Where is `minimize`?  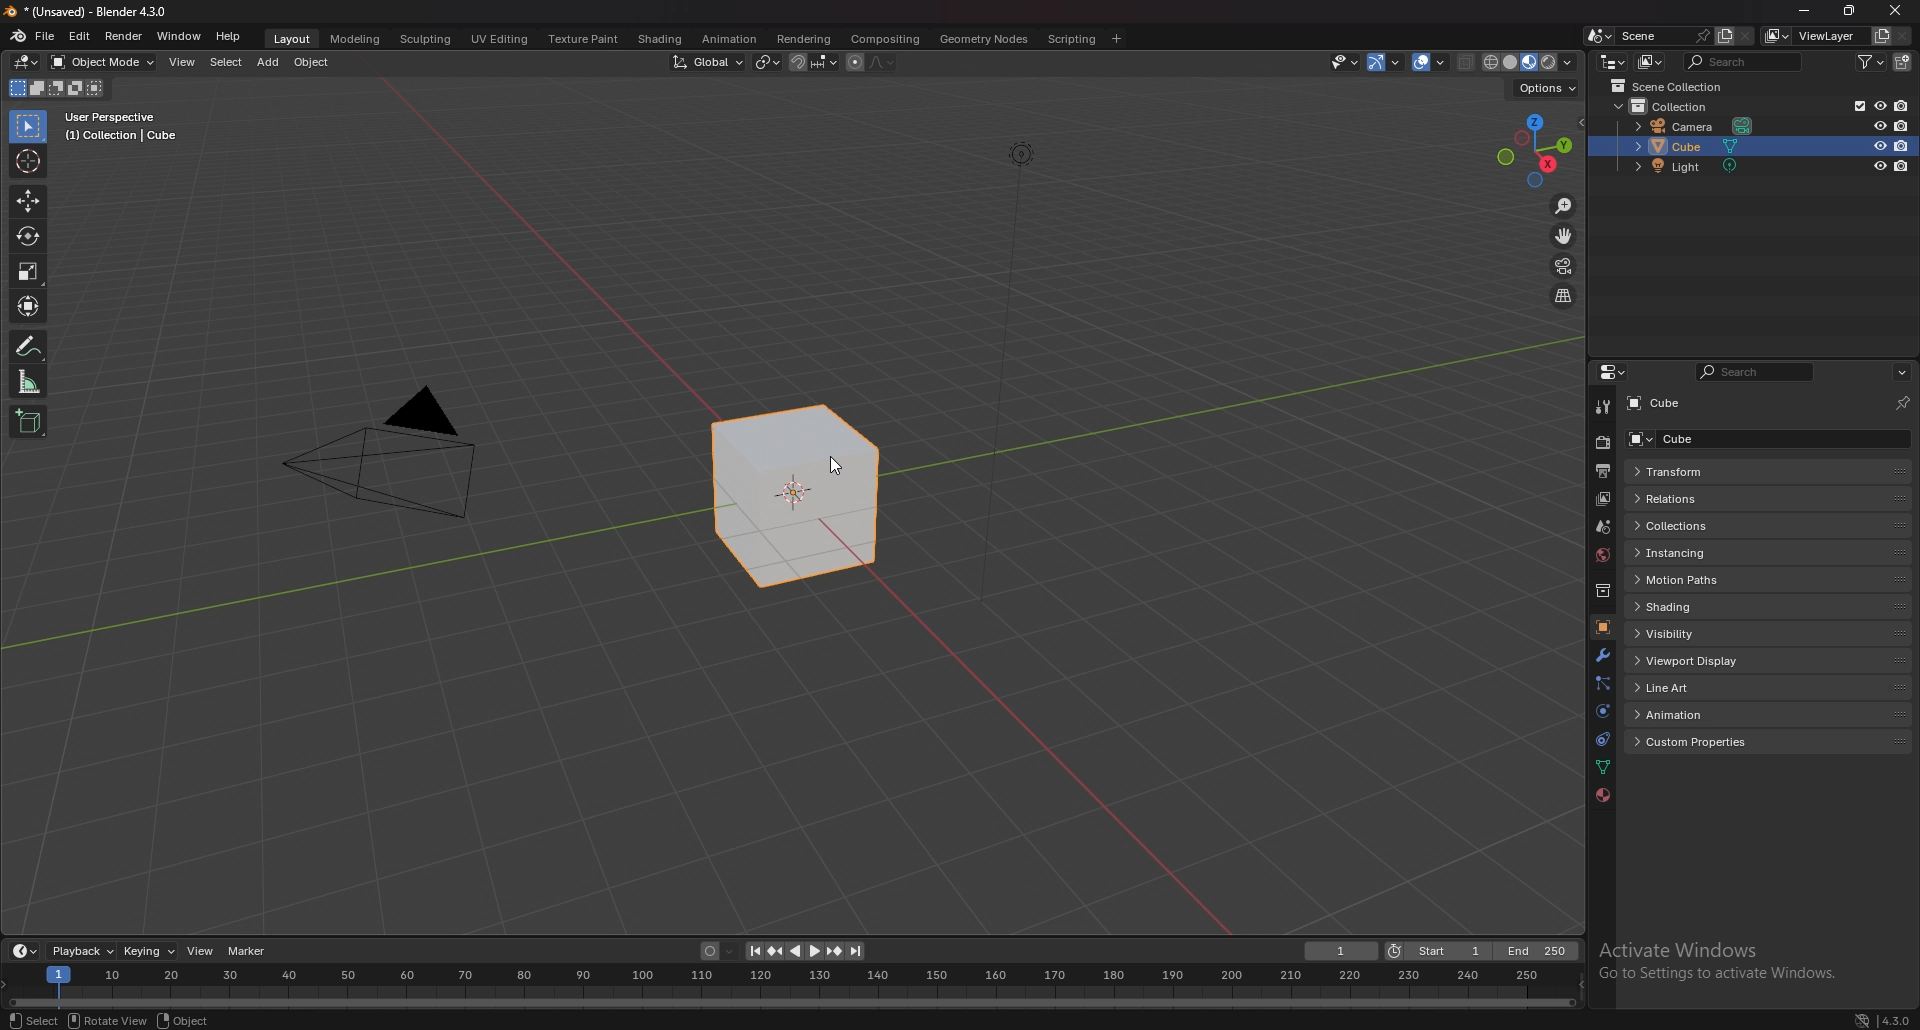 minimize is located at coordinates (1809, 11).